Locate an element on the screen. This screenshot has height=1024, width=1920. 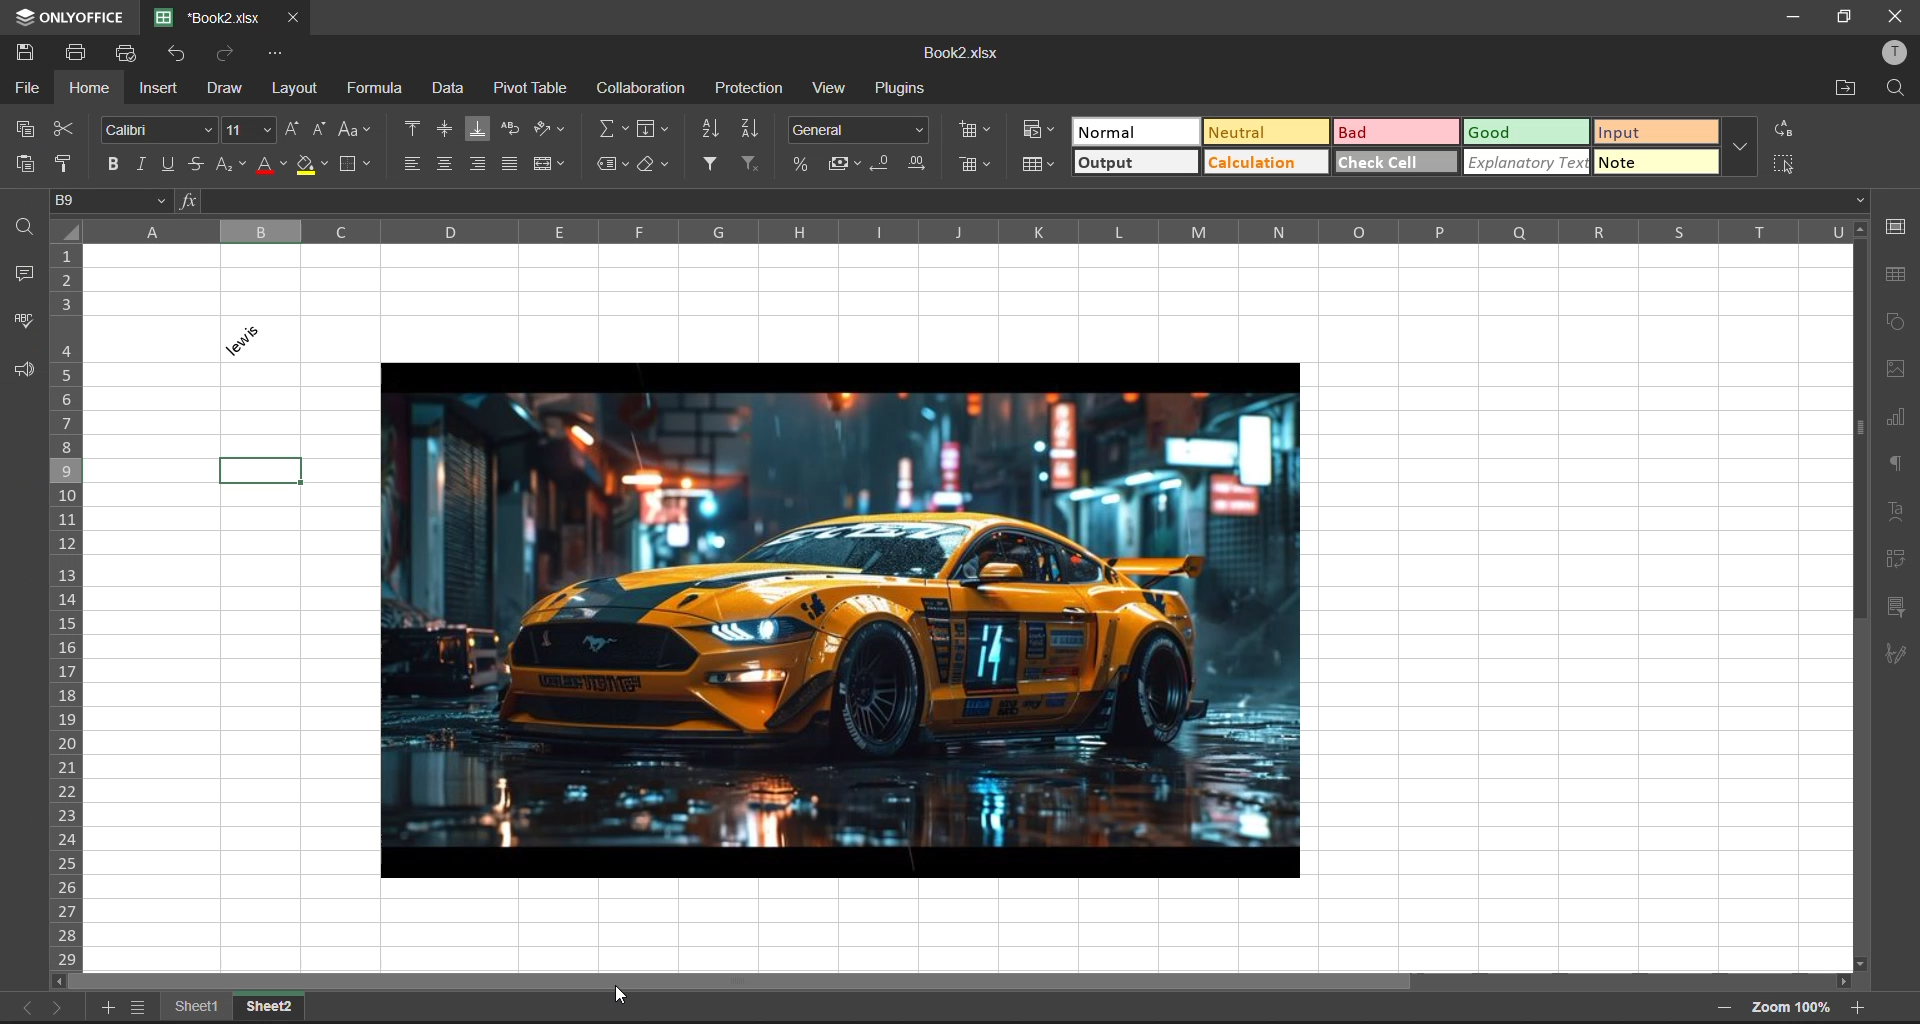
find is located at coordinates (23, 225).